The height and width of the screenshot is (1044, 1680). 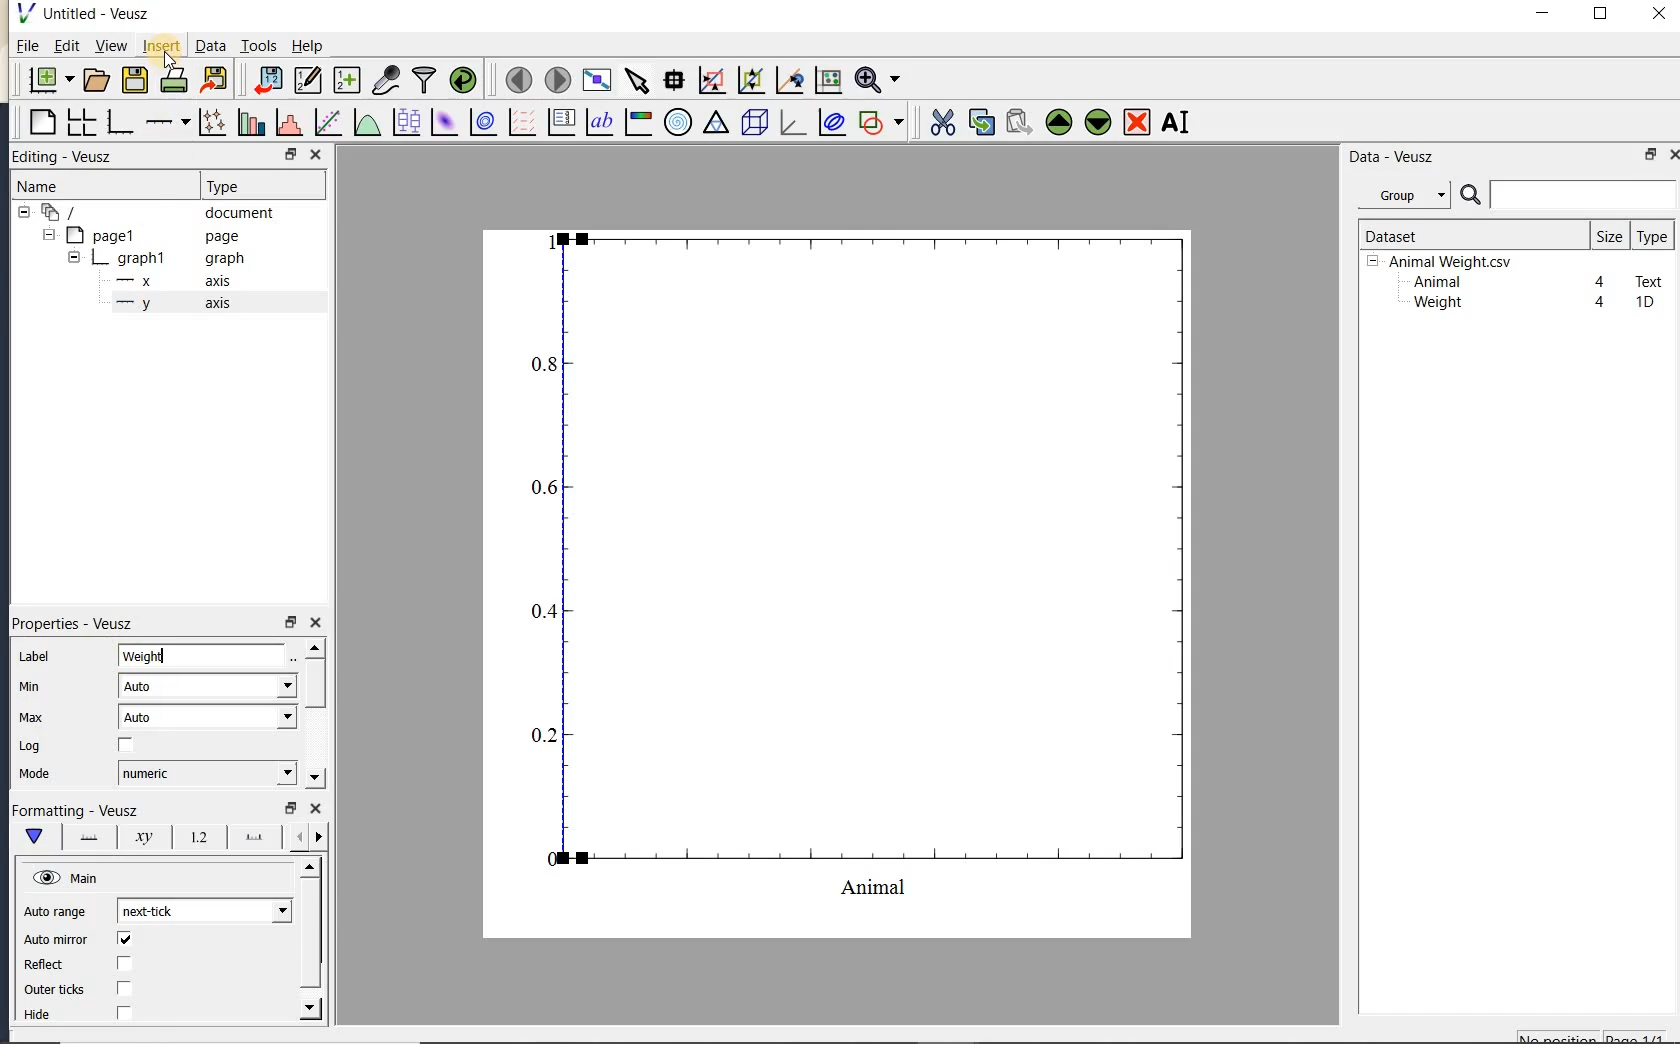 What do you see at coordinates (830, 121) in the screenshot?
I see `plot covariance ellipses` at bounding box center [830, 121].